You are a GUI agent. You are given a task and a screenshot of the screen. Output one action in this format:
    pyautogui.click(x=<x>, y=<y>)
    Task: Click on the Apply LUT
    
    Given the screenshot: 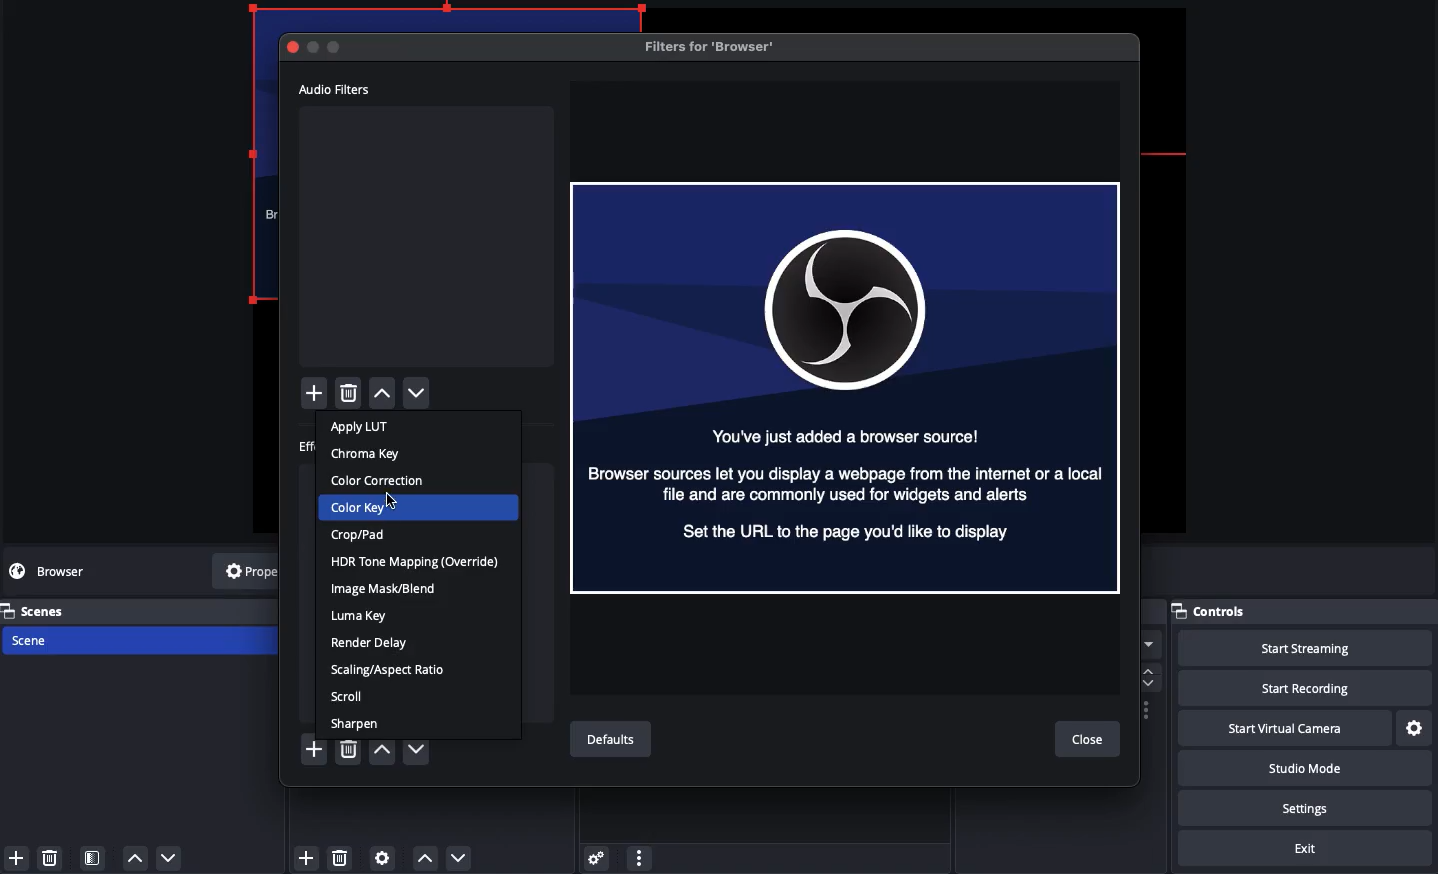 What is the action you would take?
    pyautogui.click(x=363, y=427)
    